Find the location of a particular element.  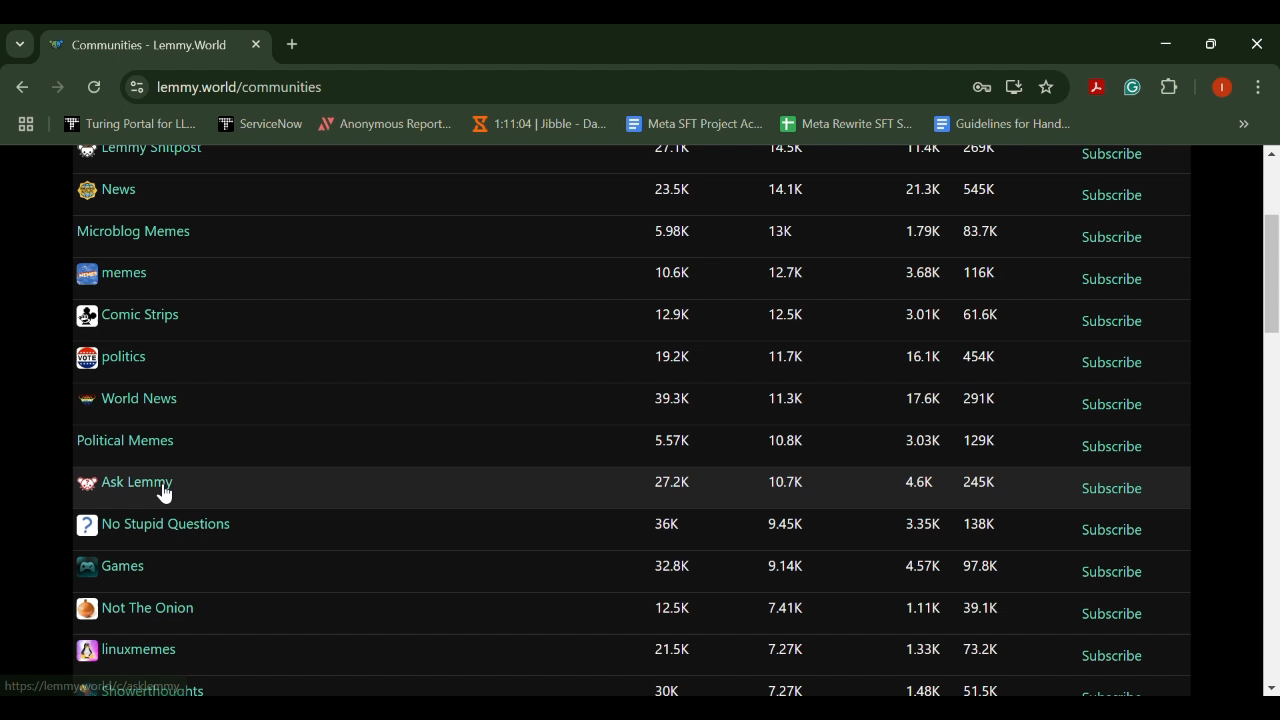

5.57K is located at coordinates (673, 441).